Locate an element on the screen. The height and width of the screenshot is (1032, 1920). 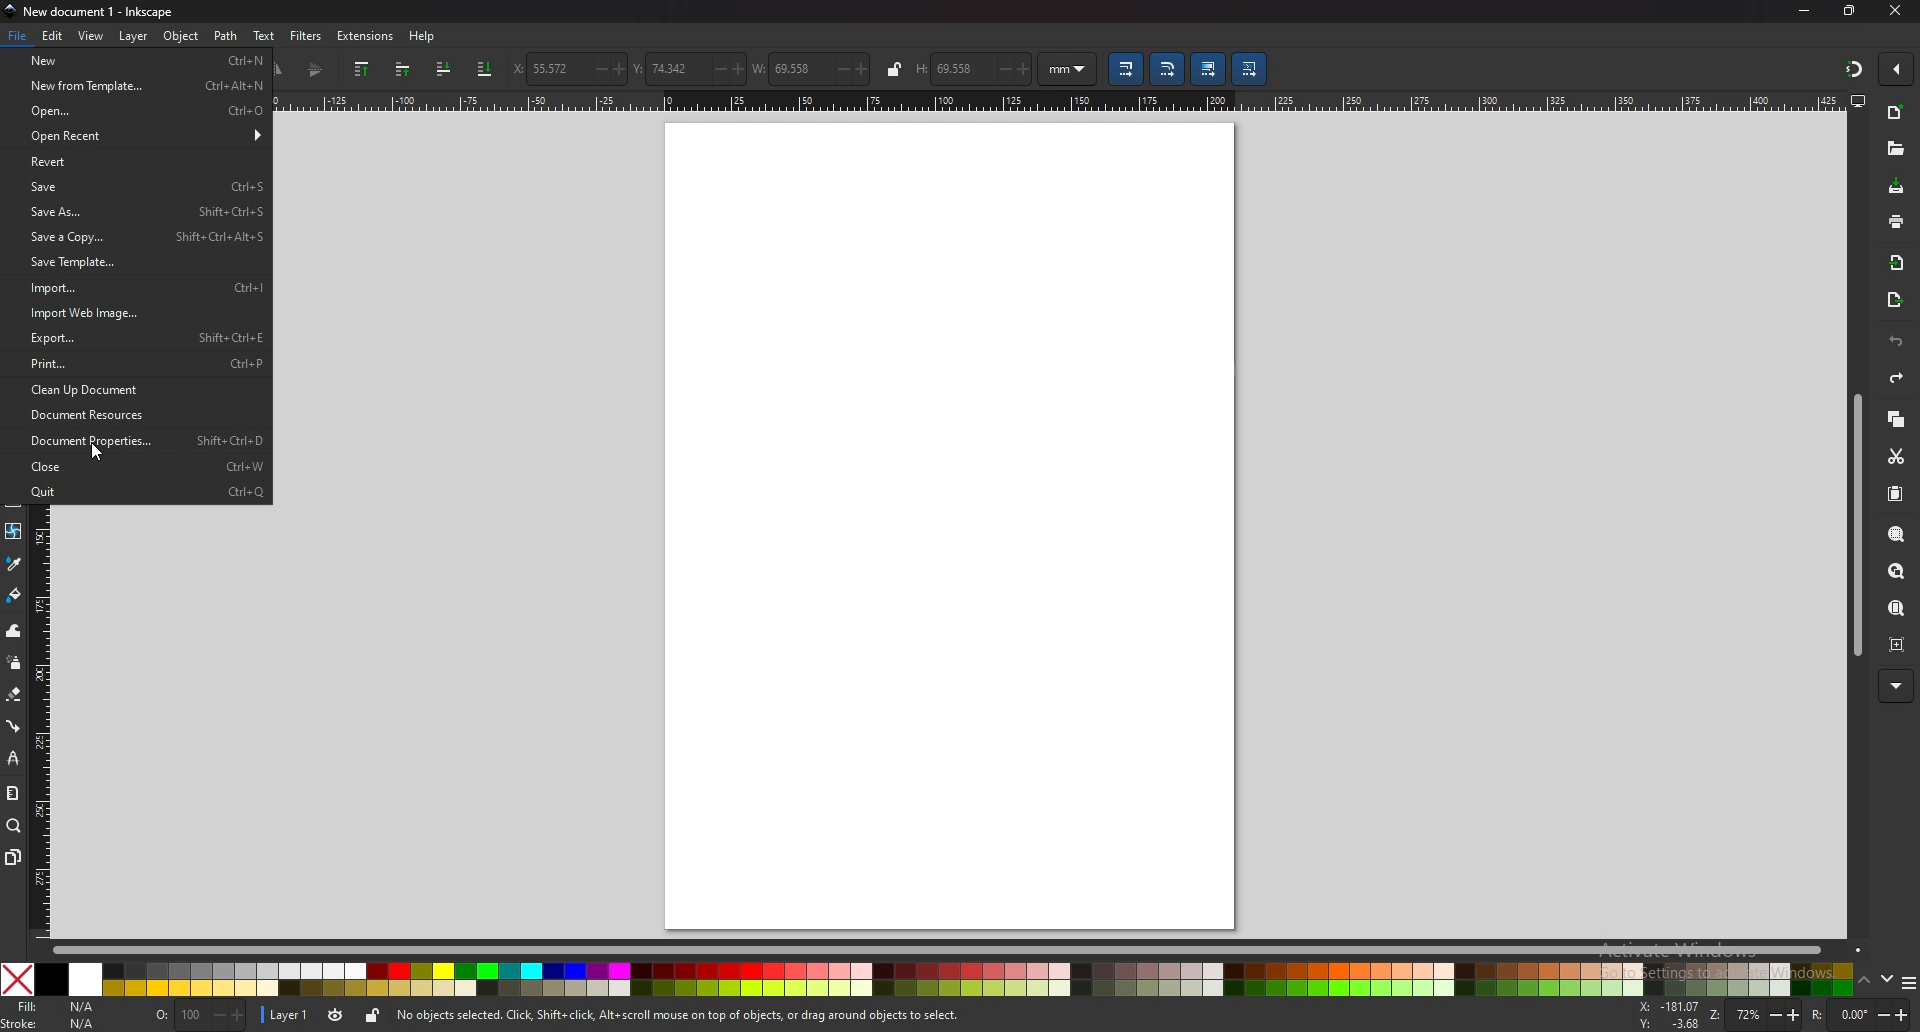
+ is located at coordinates (864, 71).